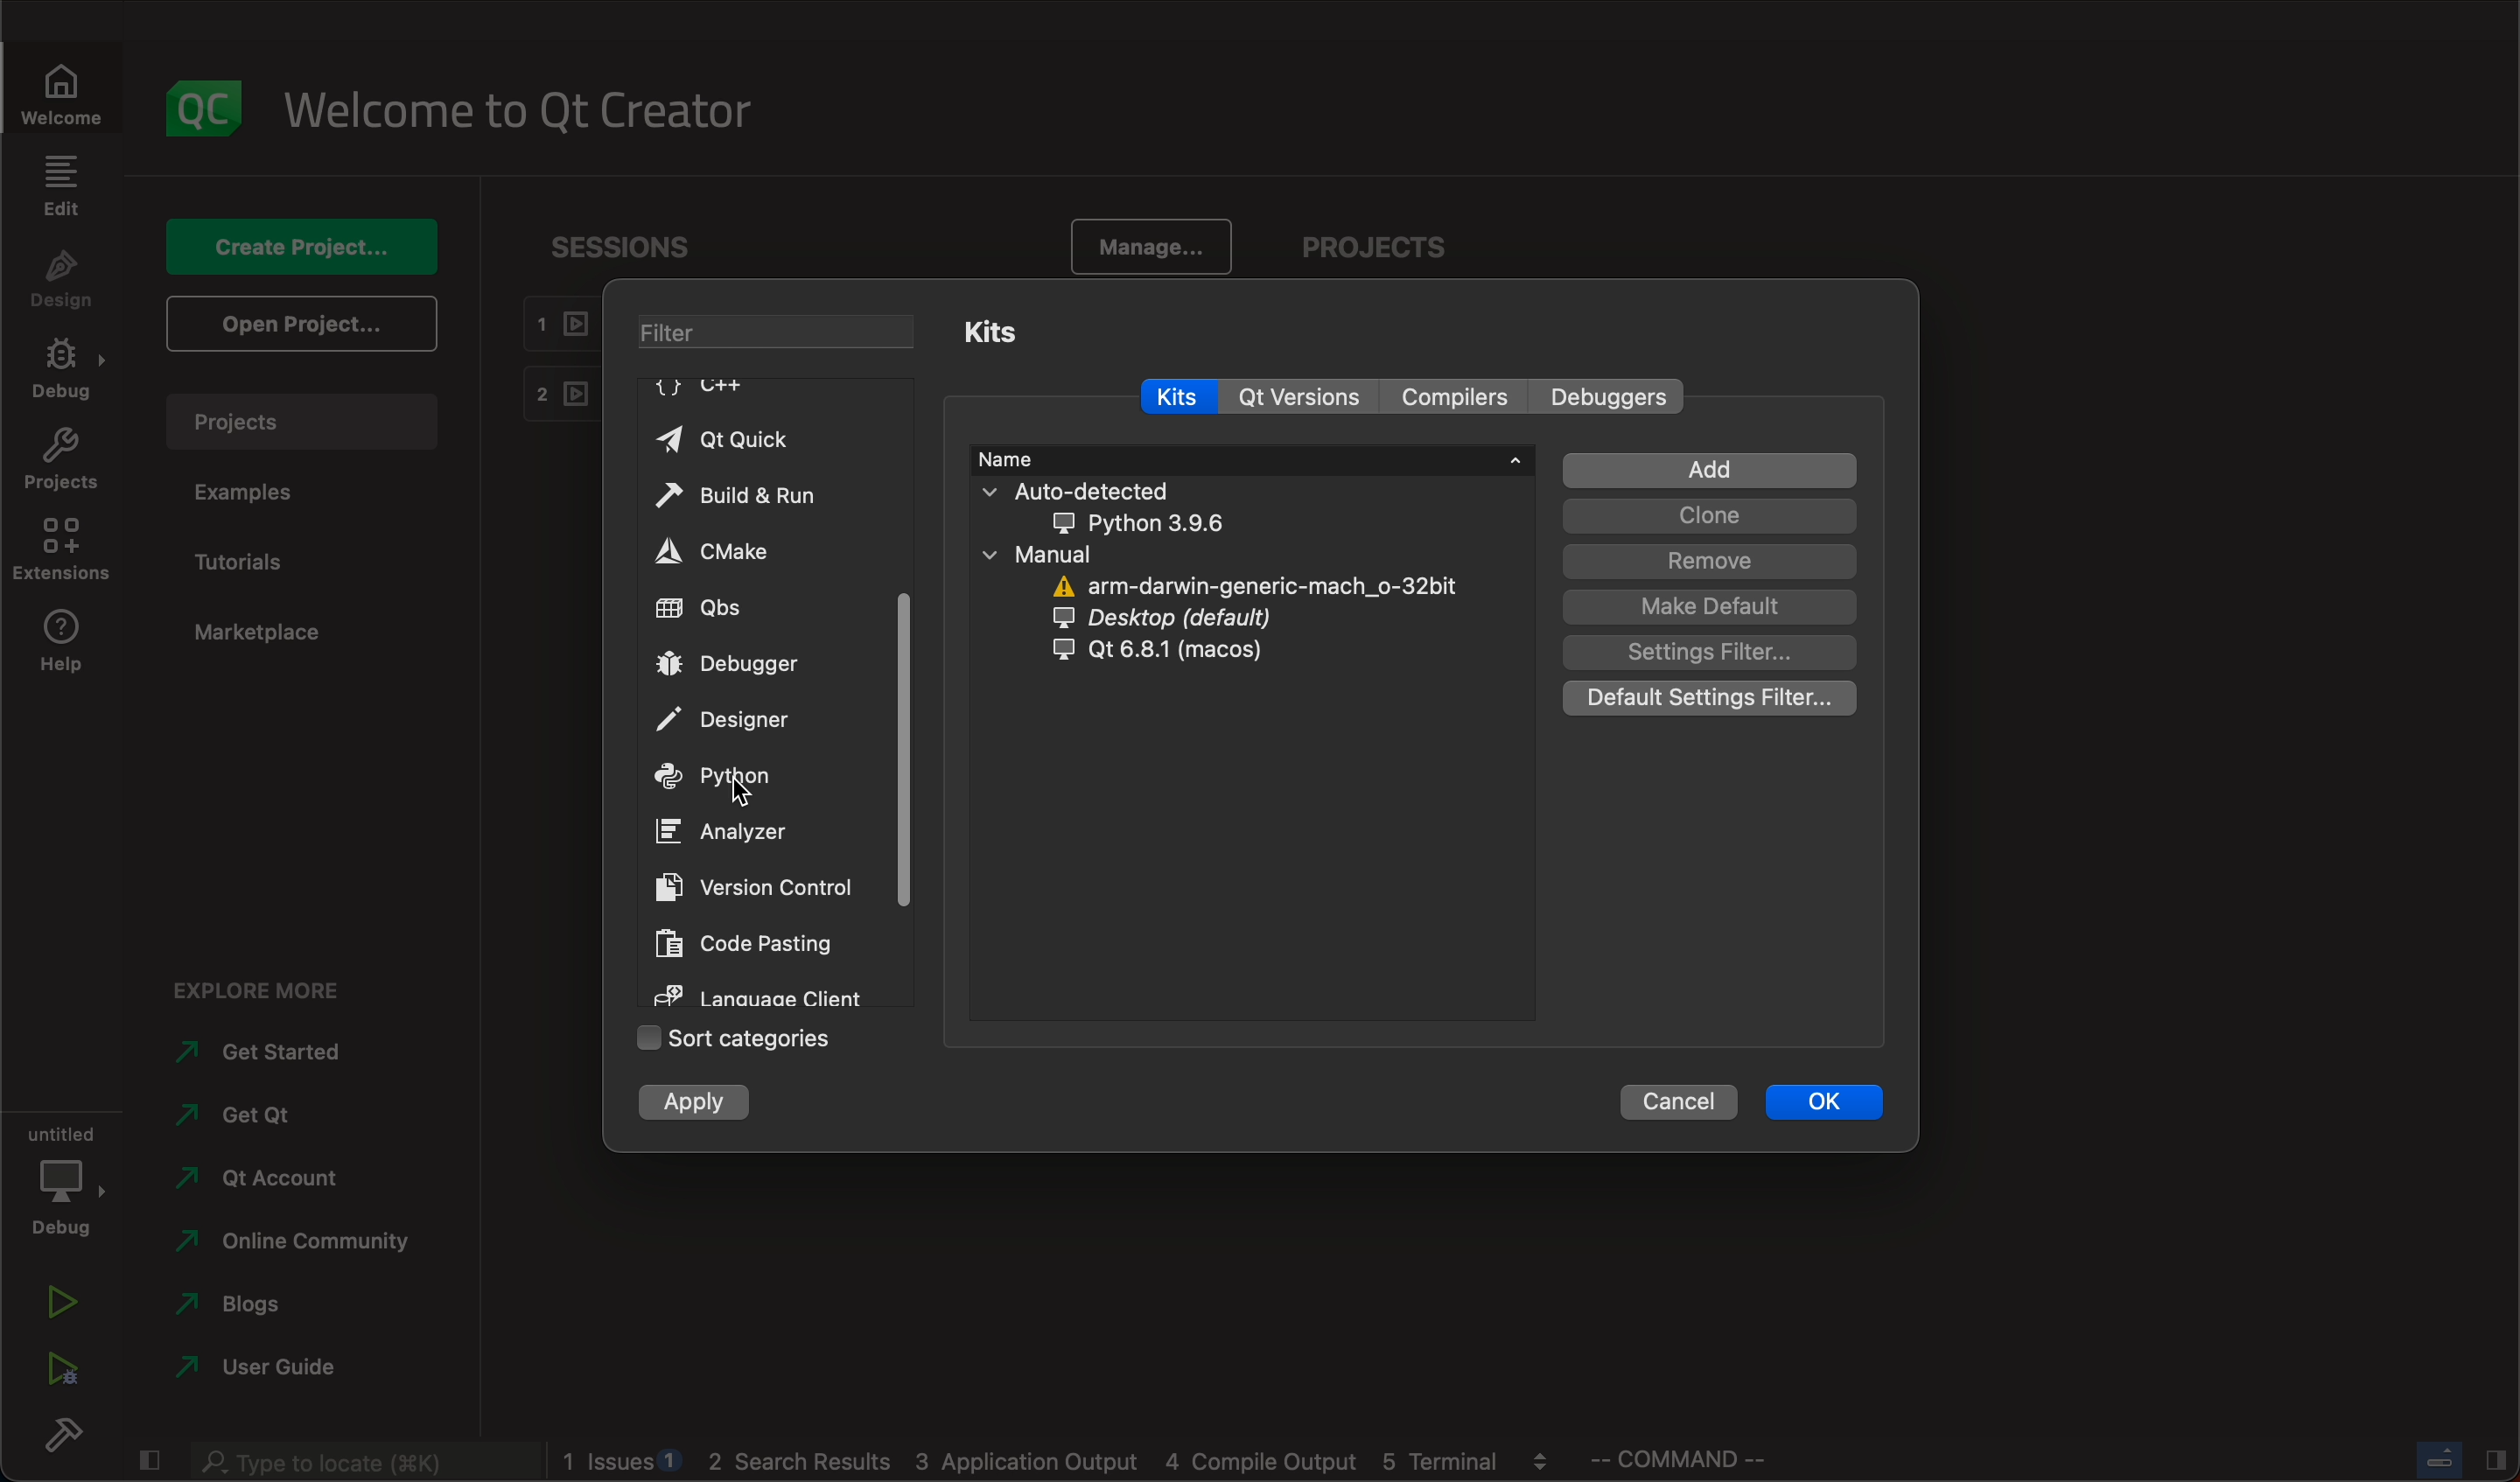 The image size is (2520, 1482). What do you see at coordinates (2457, 1459) in the screenshot?
I see `close slide bar` at bounding box center [2457, 1459].